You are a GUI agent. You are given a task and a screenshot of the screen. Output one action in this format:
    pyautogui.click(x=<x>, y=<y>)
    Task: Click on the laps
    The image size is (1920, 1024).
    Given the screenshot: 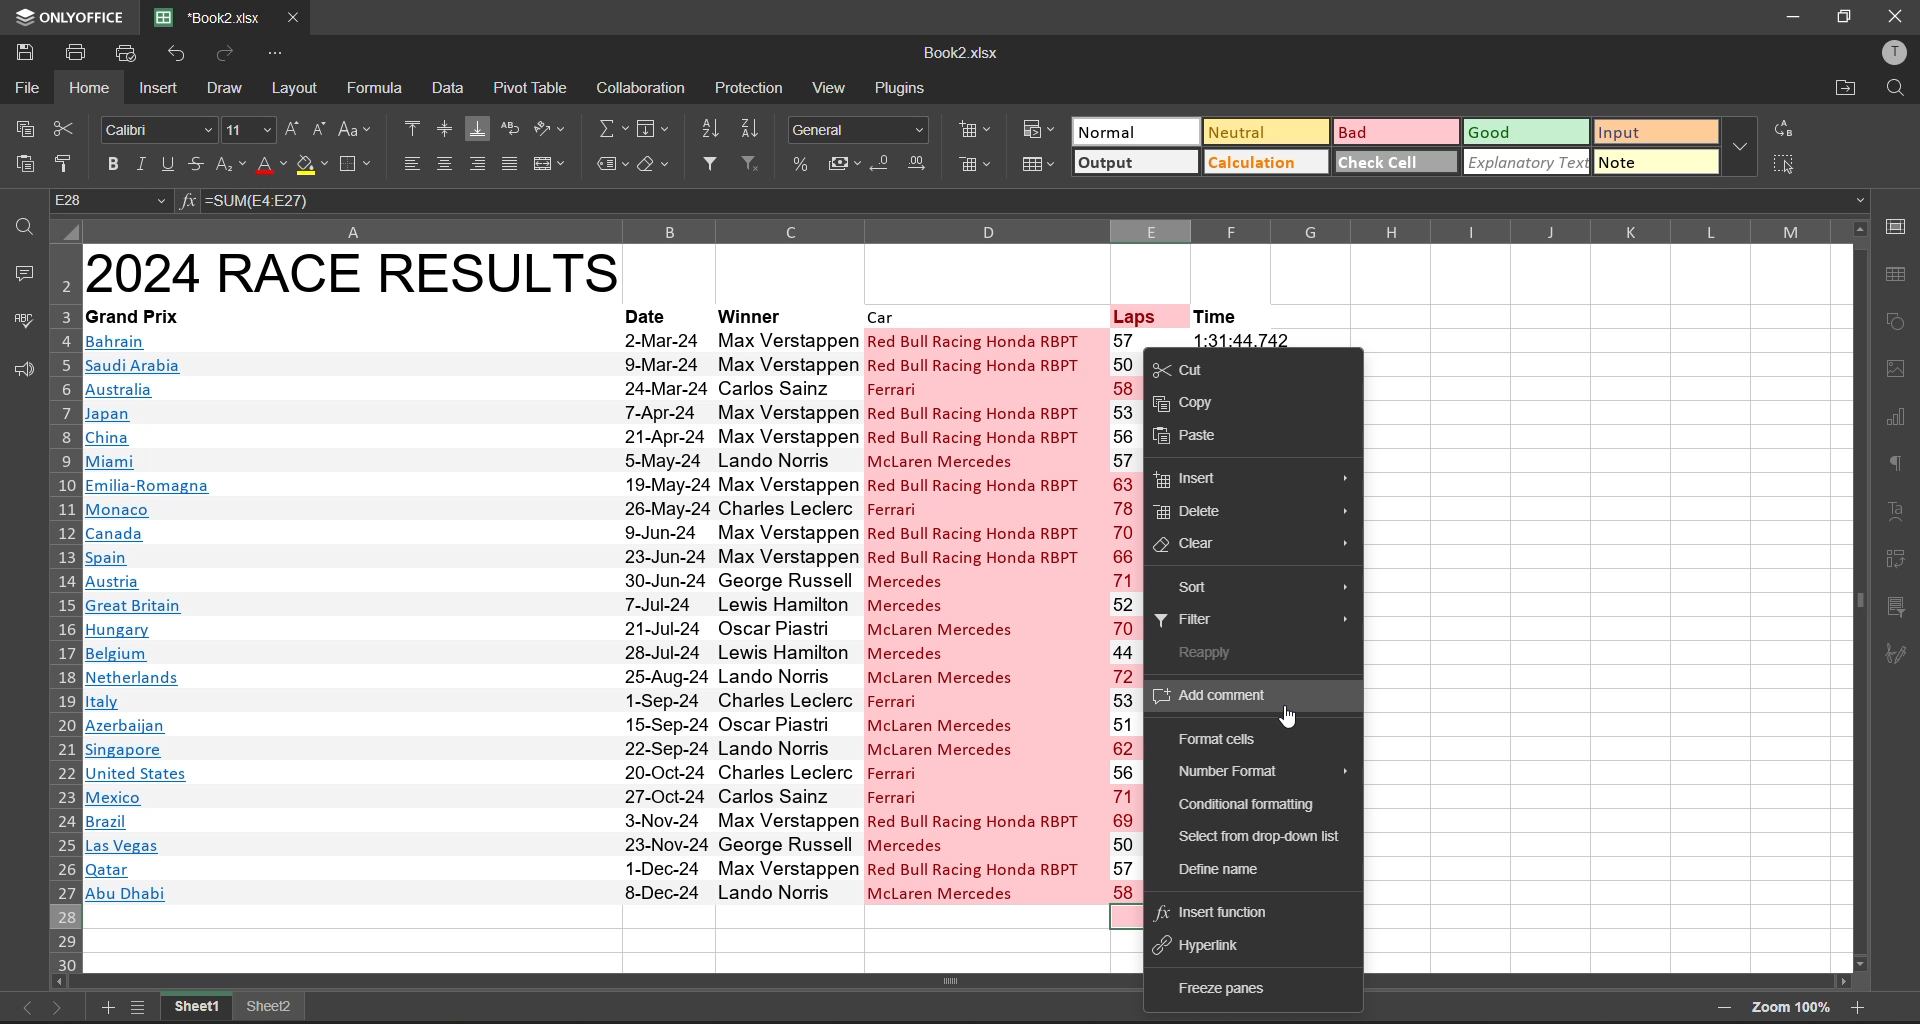 What is the action you would take?
    pyautogui.click(x=1138, y=315)
    